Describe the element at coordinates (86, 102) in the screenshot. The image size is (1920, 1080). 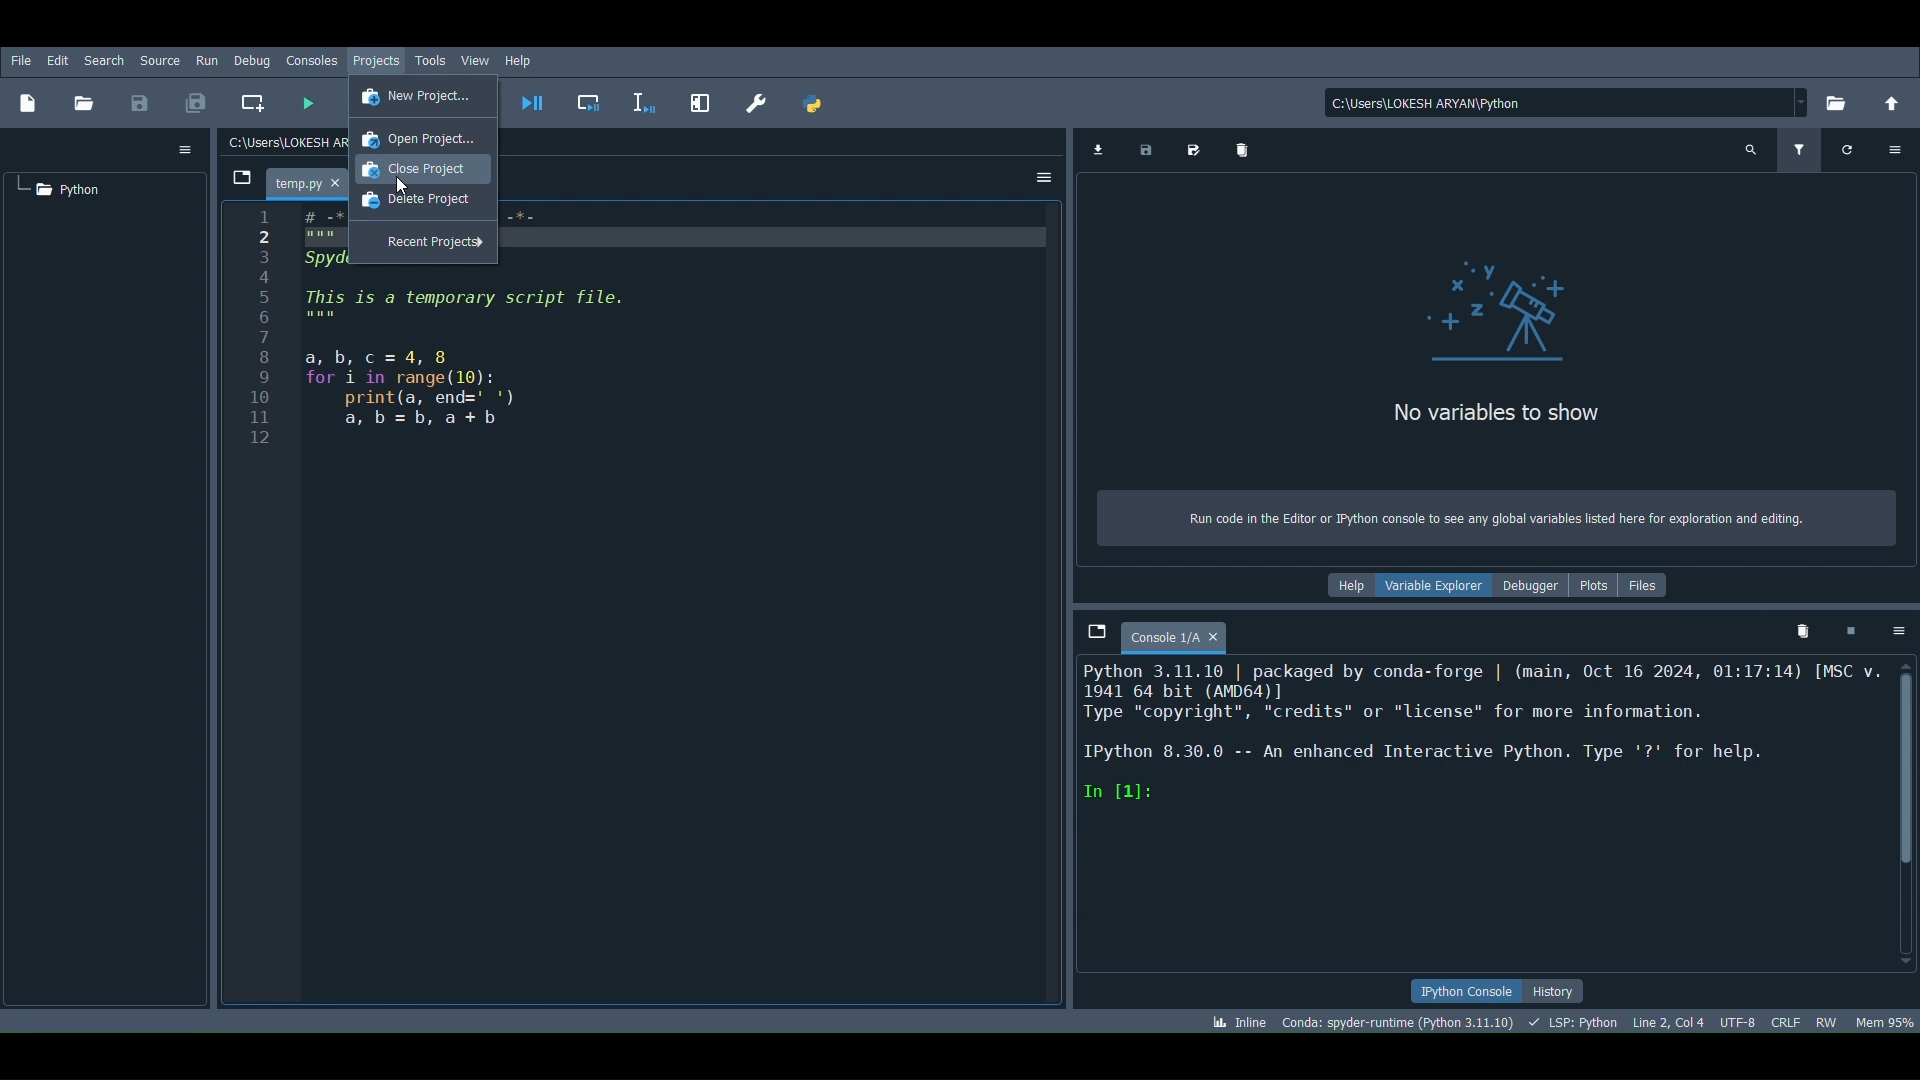
I see `Open file (Ctrl + O)` at that location.